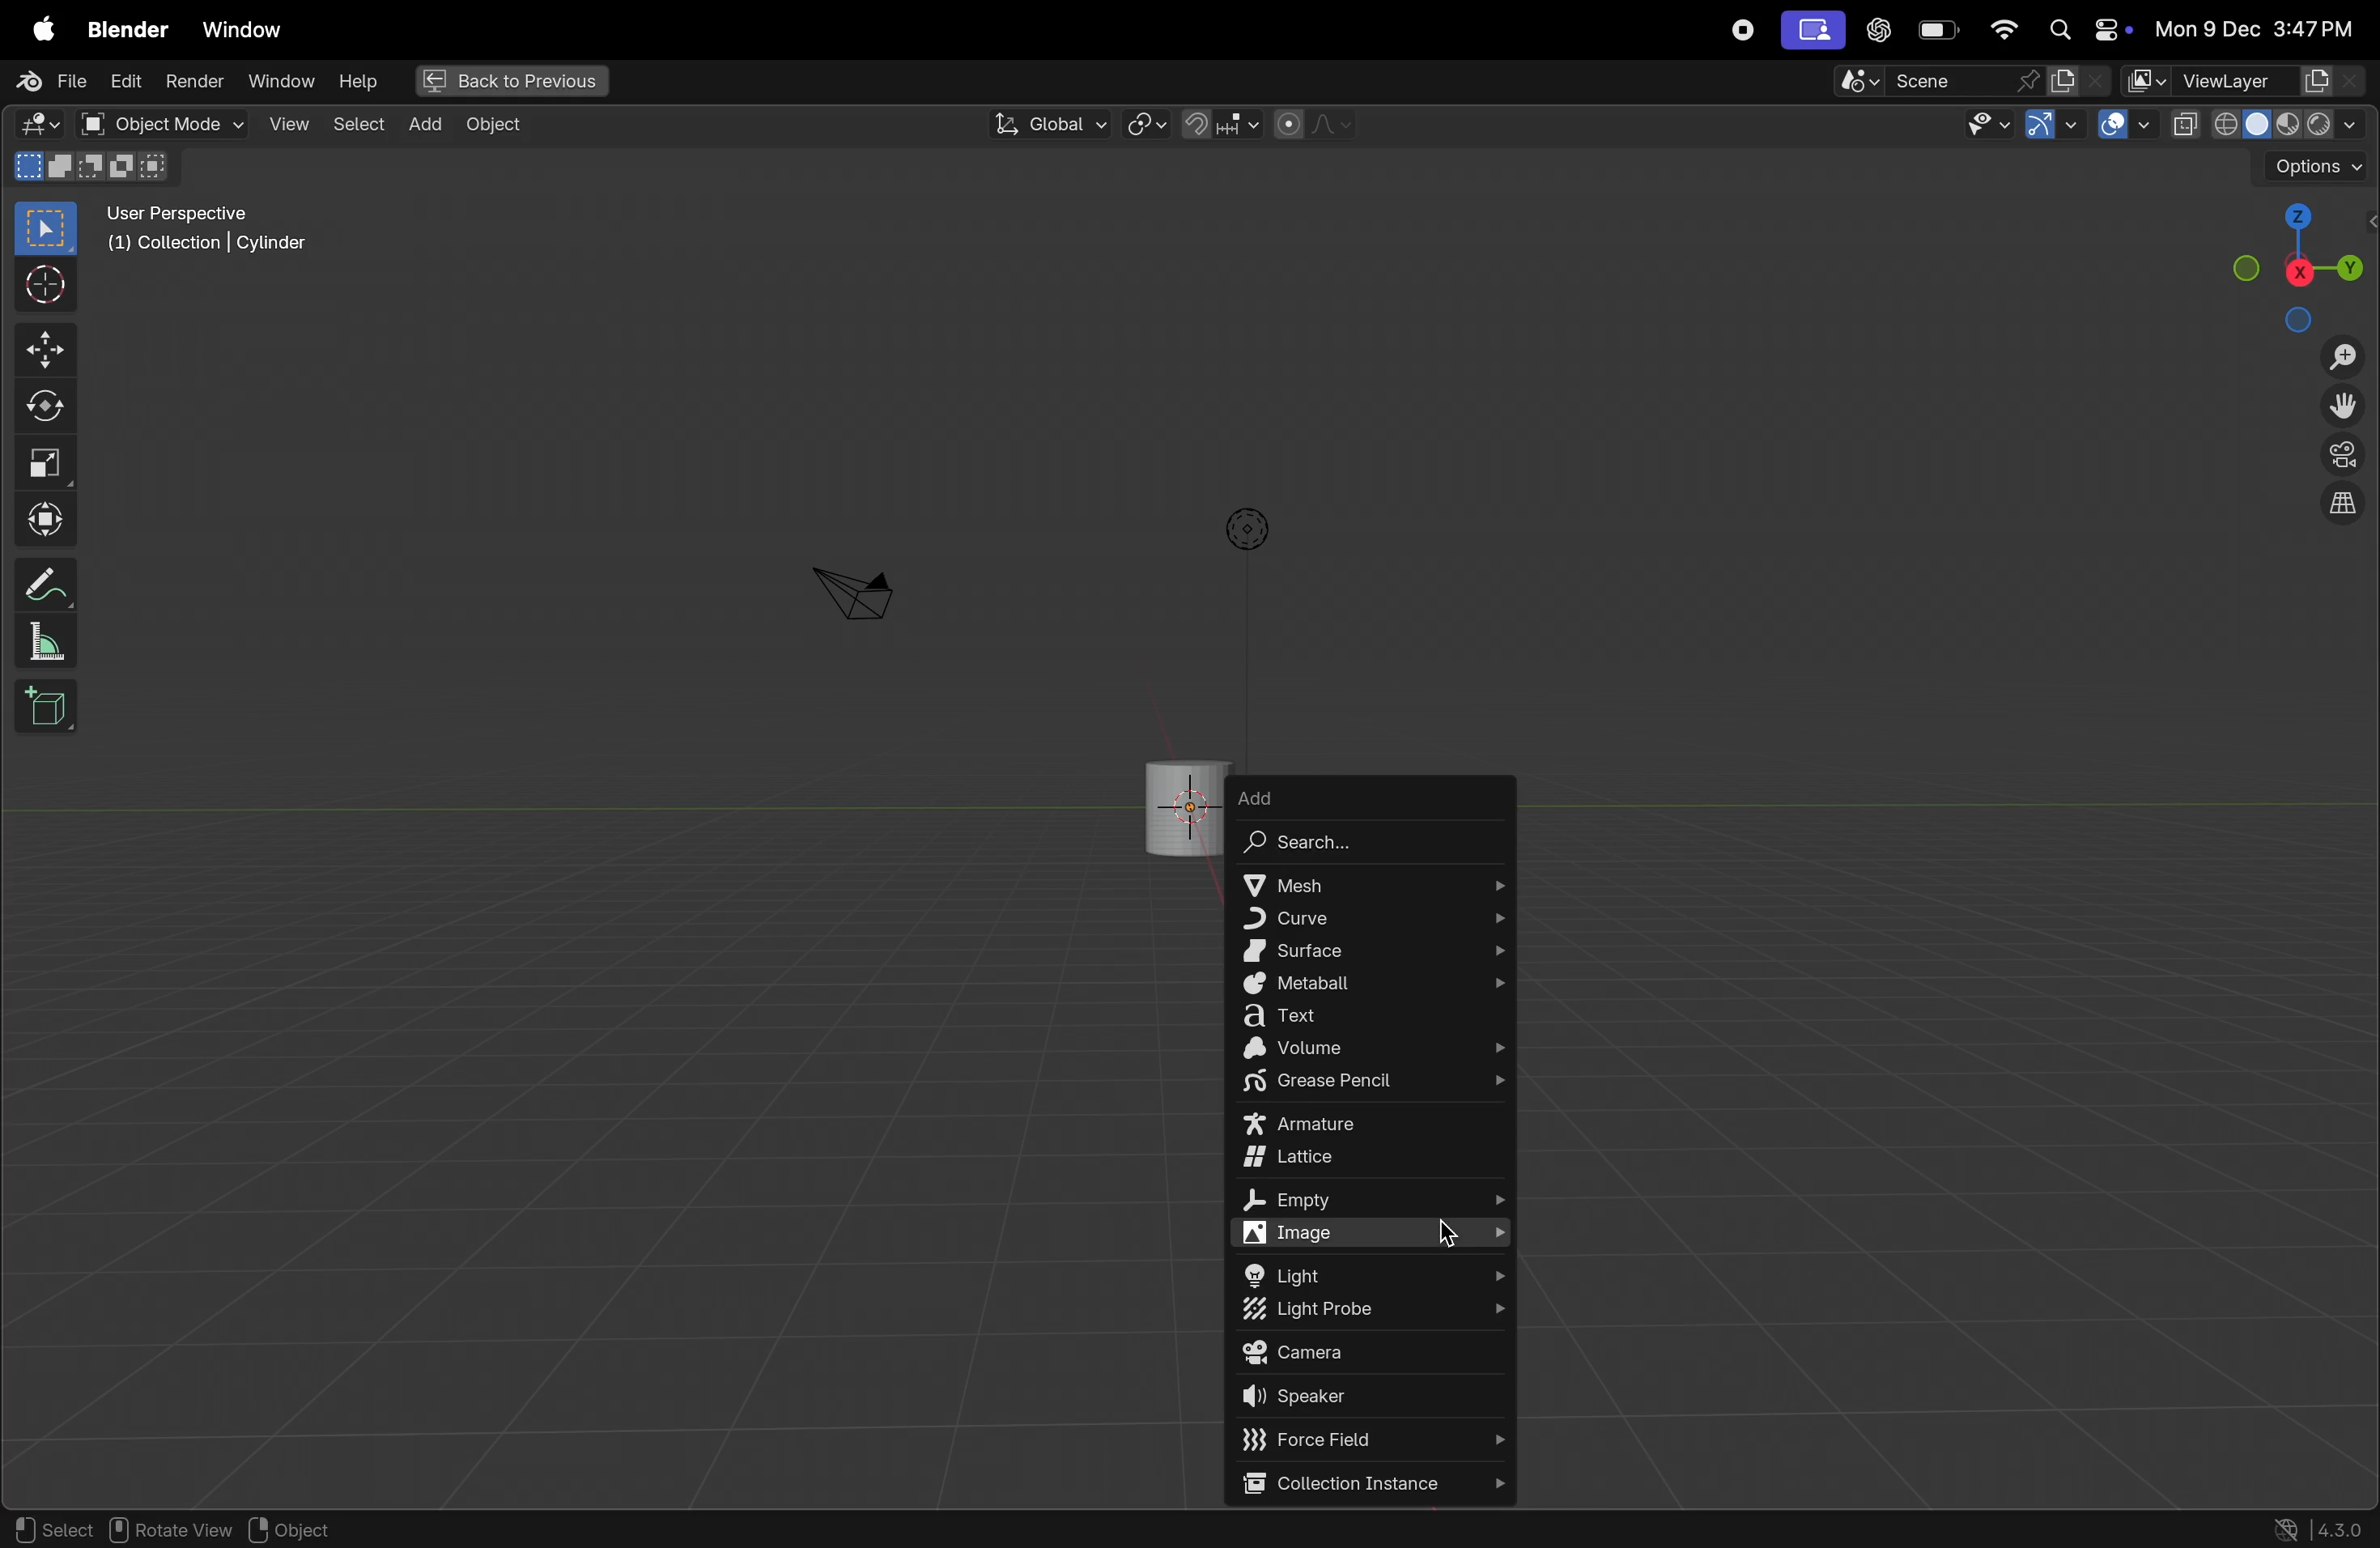 The height and width of the screenshot is (1548, 2380). What do you see at coordinates (2263, 123) in the screenshot?
I see `view shading` at bounding box center [2263, 123].